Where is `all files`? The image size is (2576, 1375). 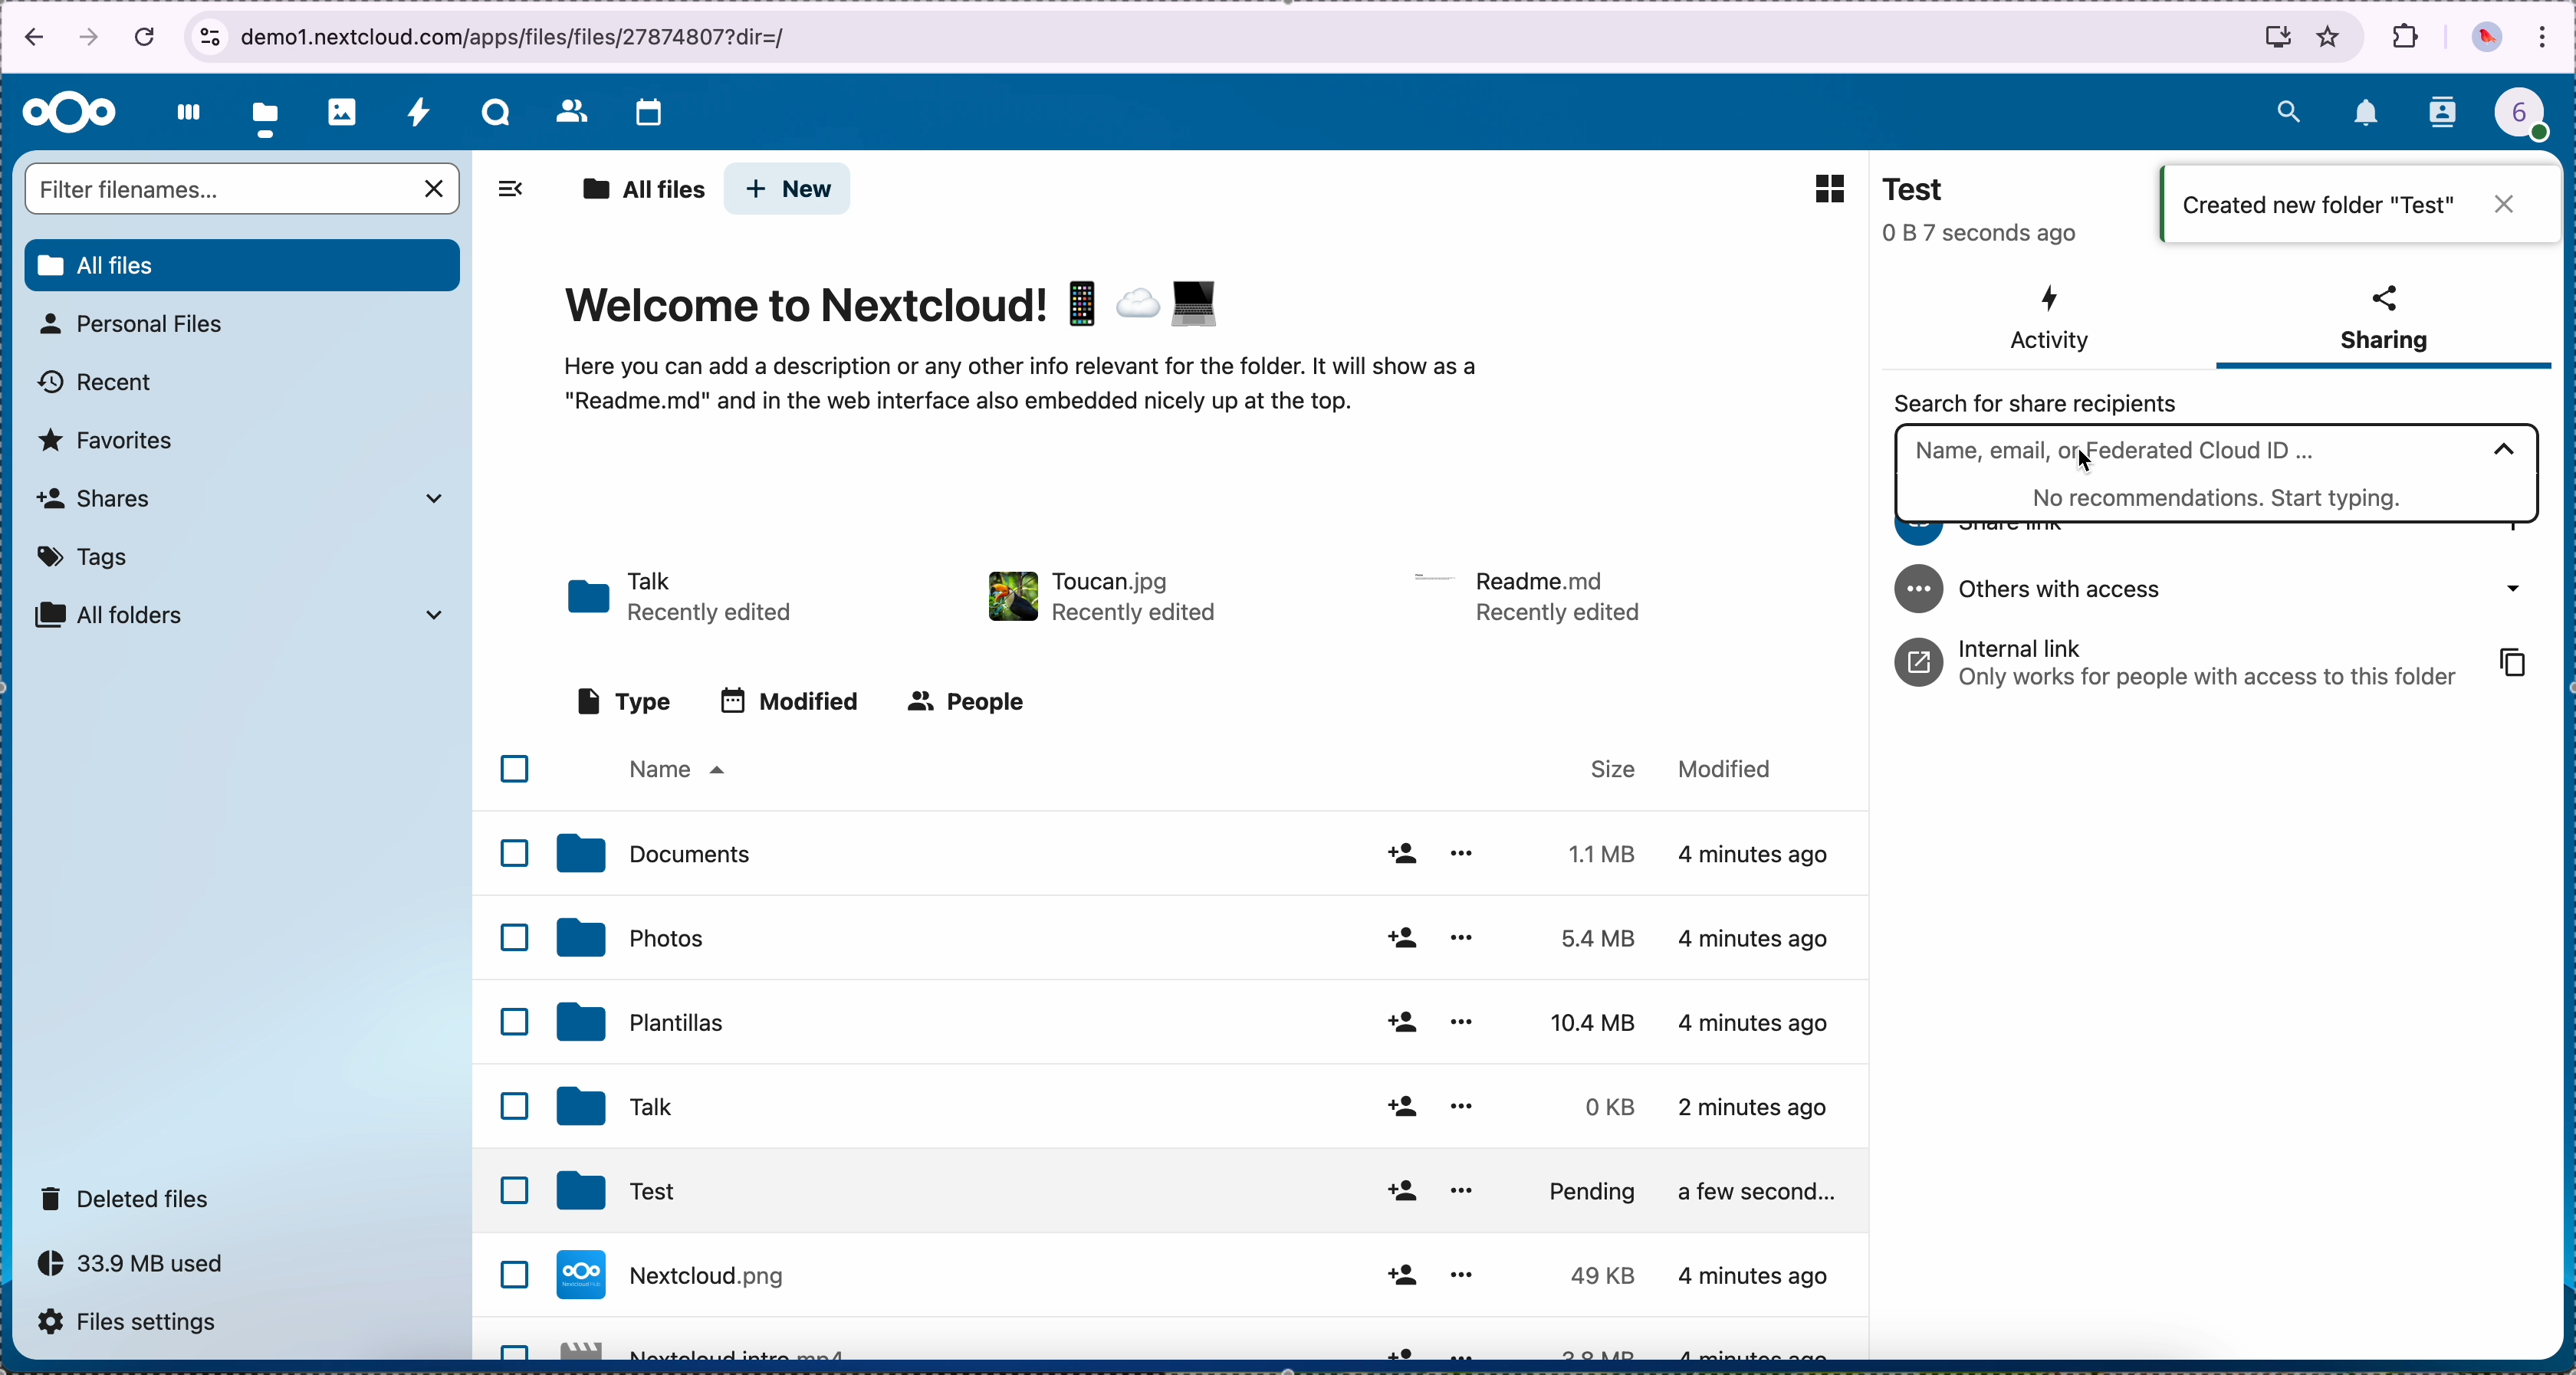 all files is located at coordinates (642, 191).